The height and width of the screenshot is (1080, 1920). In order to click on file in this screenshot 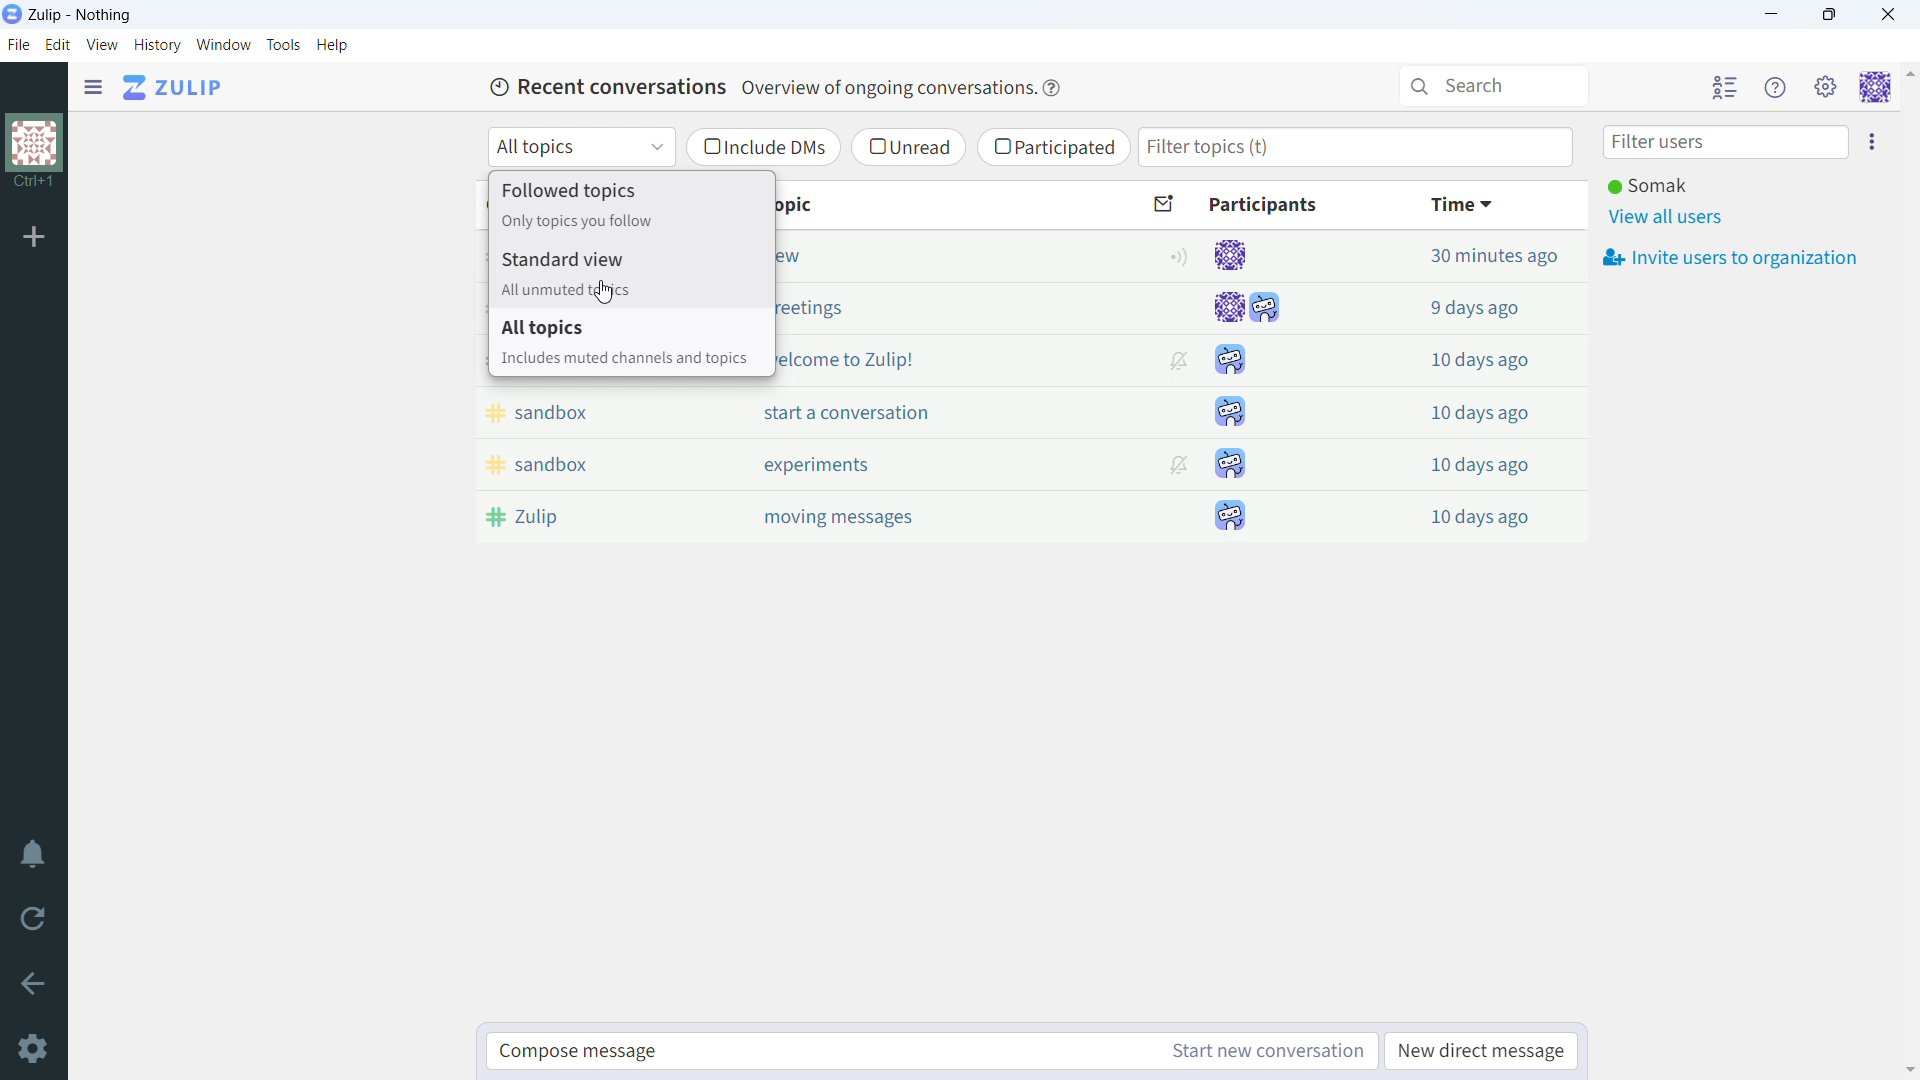, I will do `click(18, 45)`.